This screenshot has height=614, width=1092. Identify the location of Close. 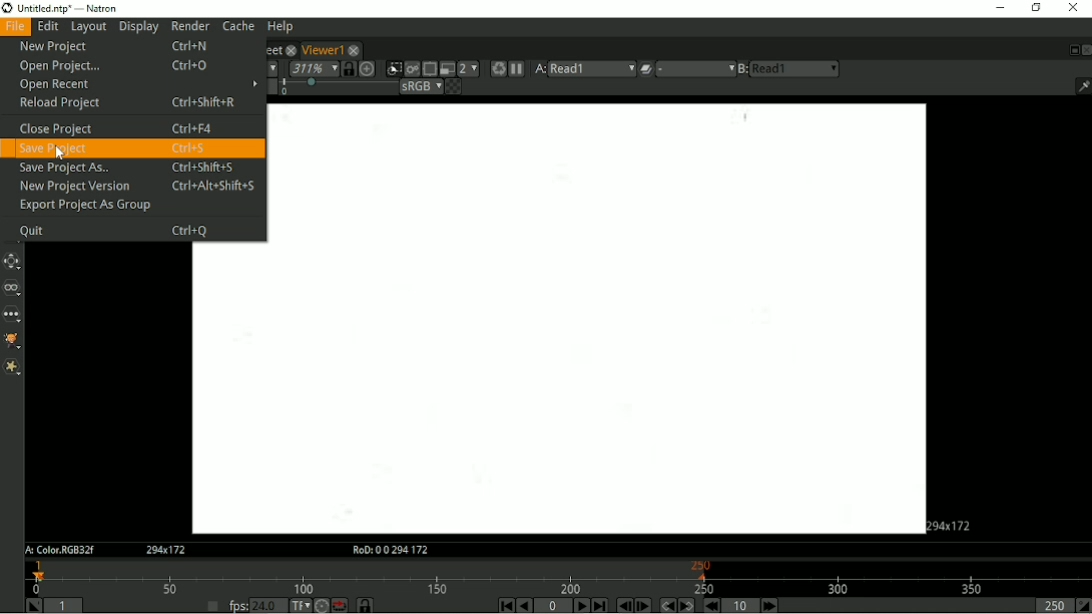
(1073, 8).